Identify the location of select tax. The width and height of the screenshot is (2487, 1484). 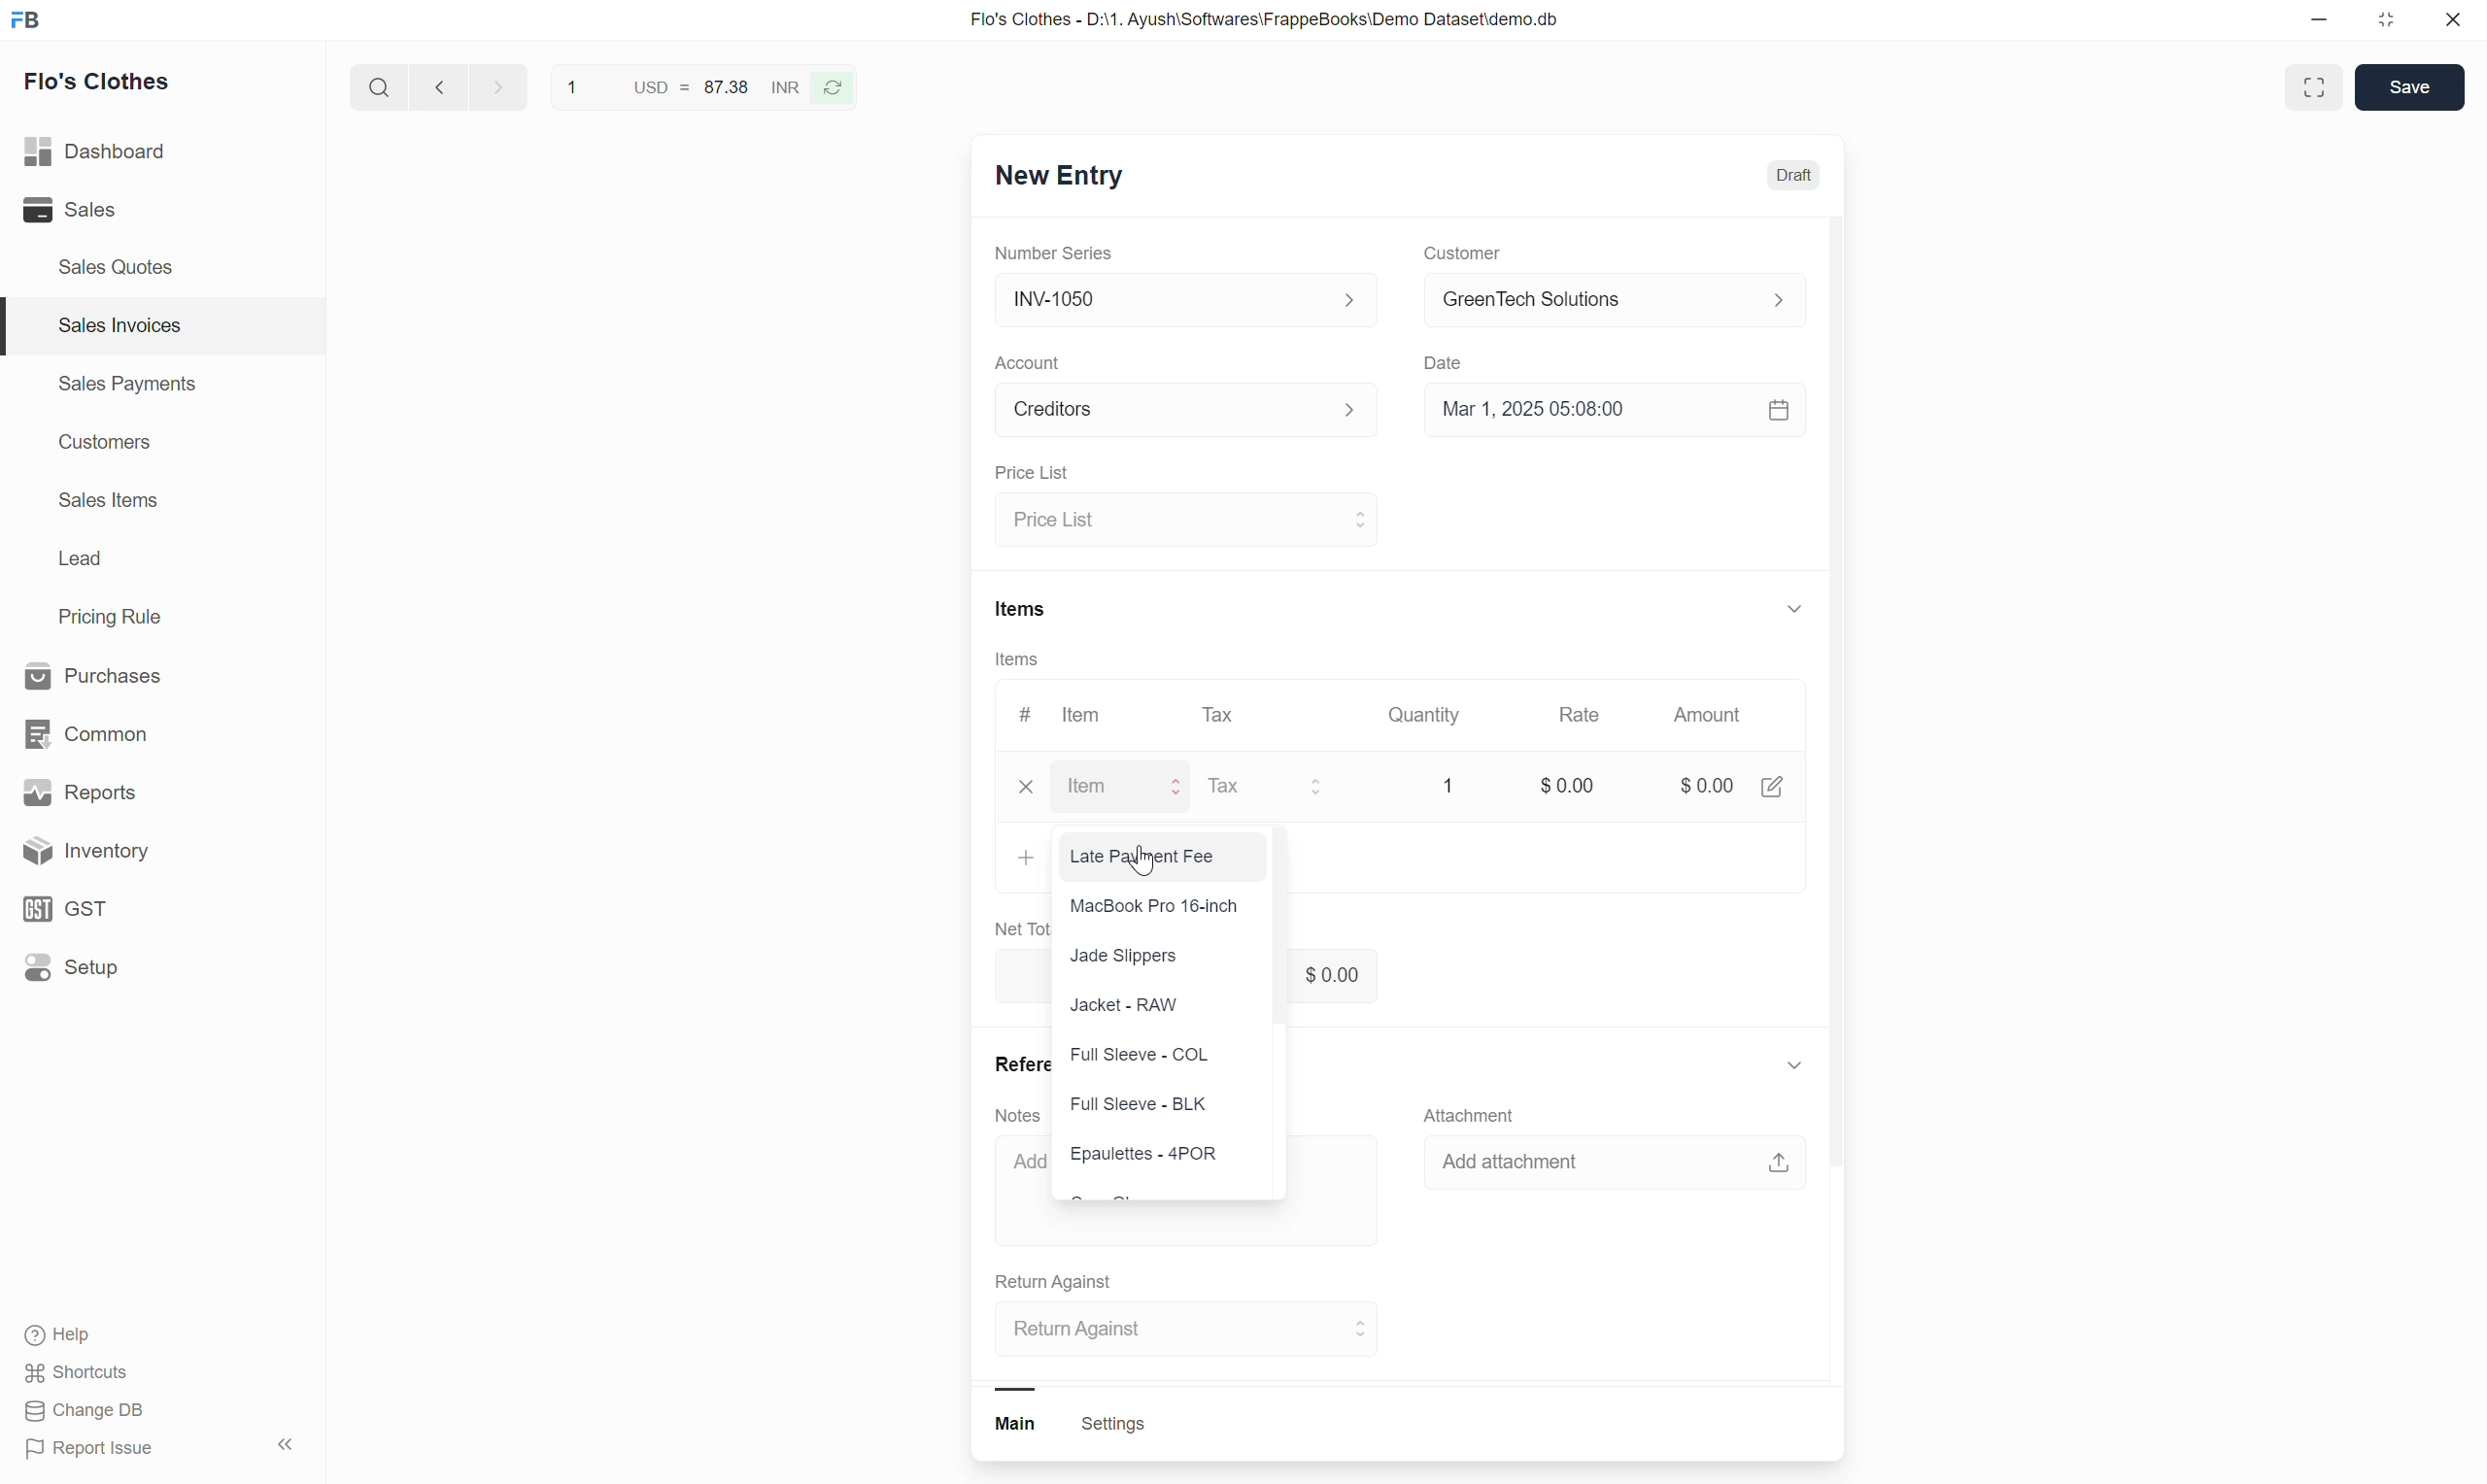
(1269, 785).